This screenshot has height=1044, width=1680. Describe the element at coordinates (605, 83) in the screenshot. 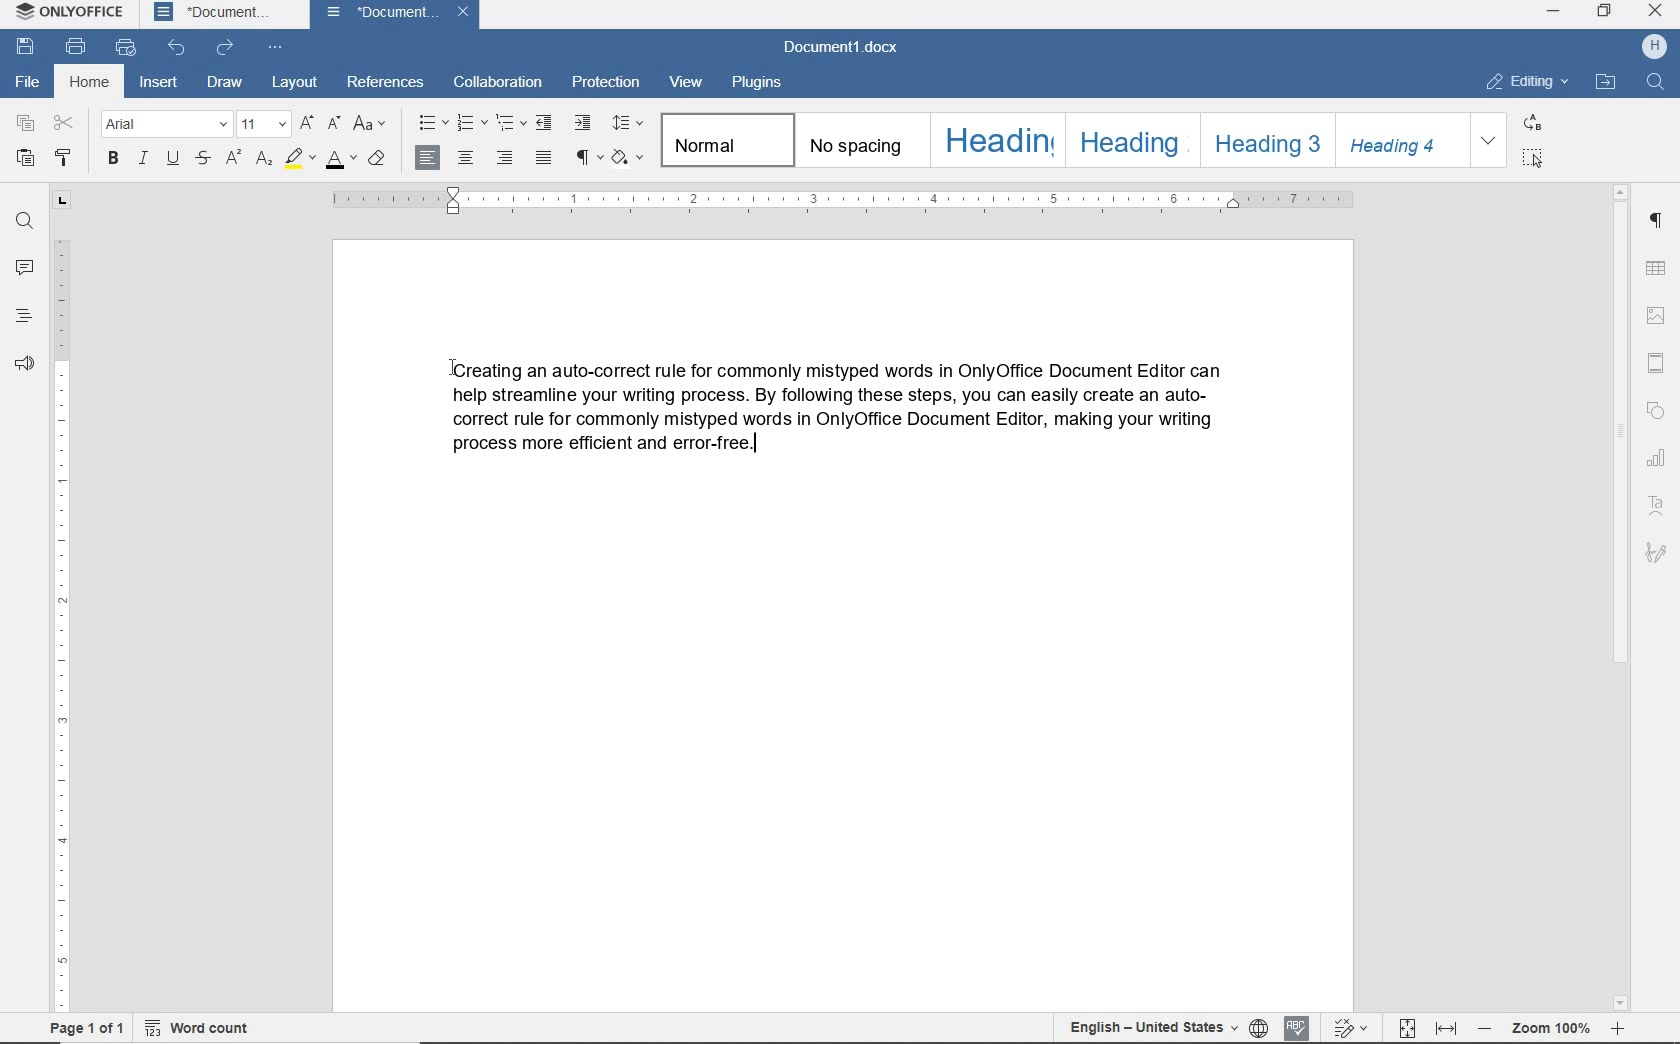

I see `protection` at that location.